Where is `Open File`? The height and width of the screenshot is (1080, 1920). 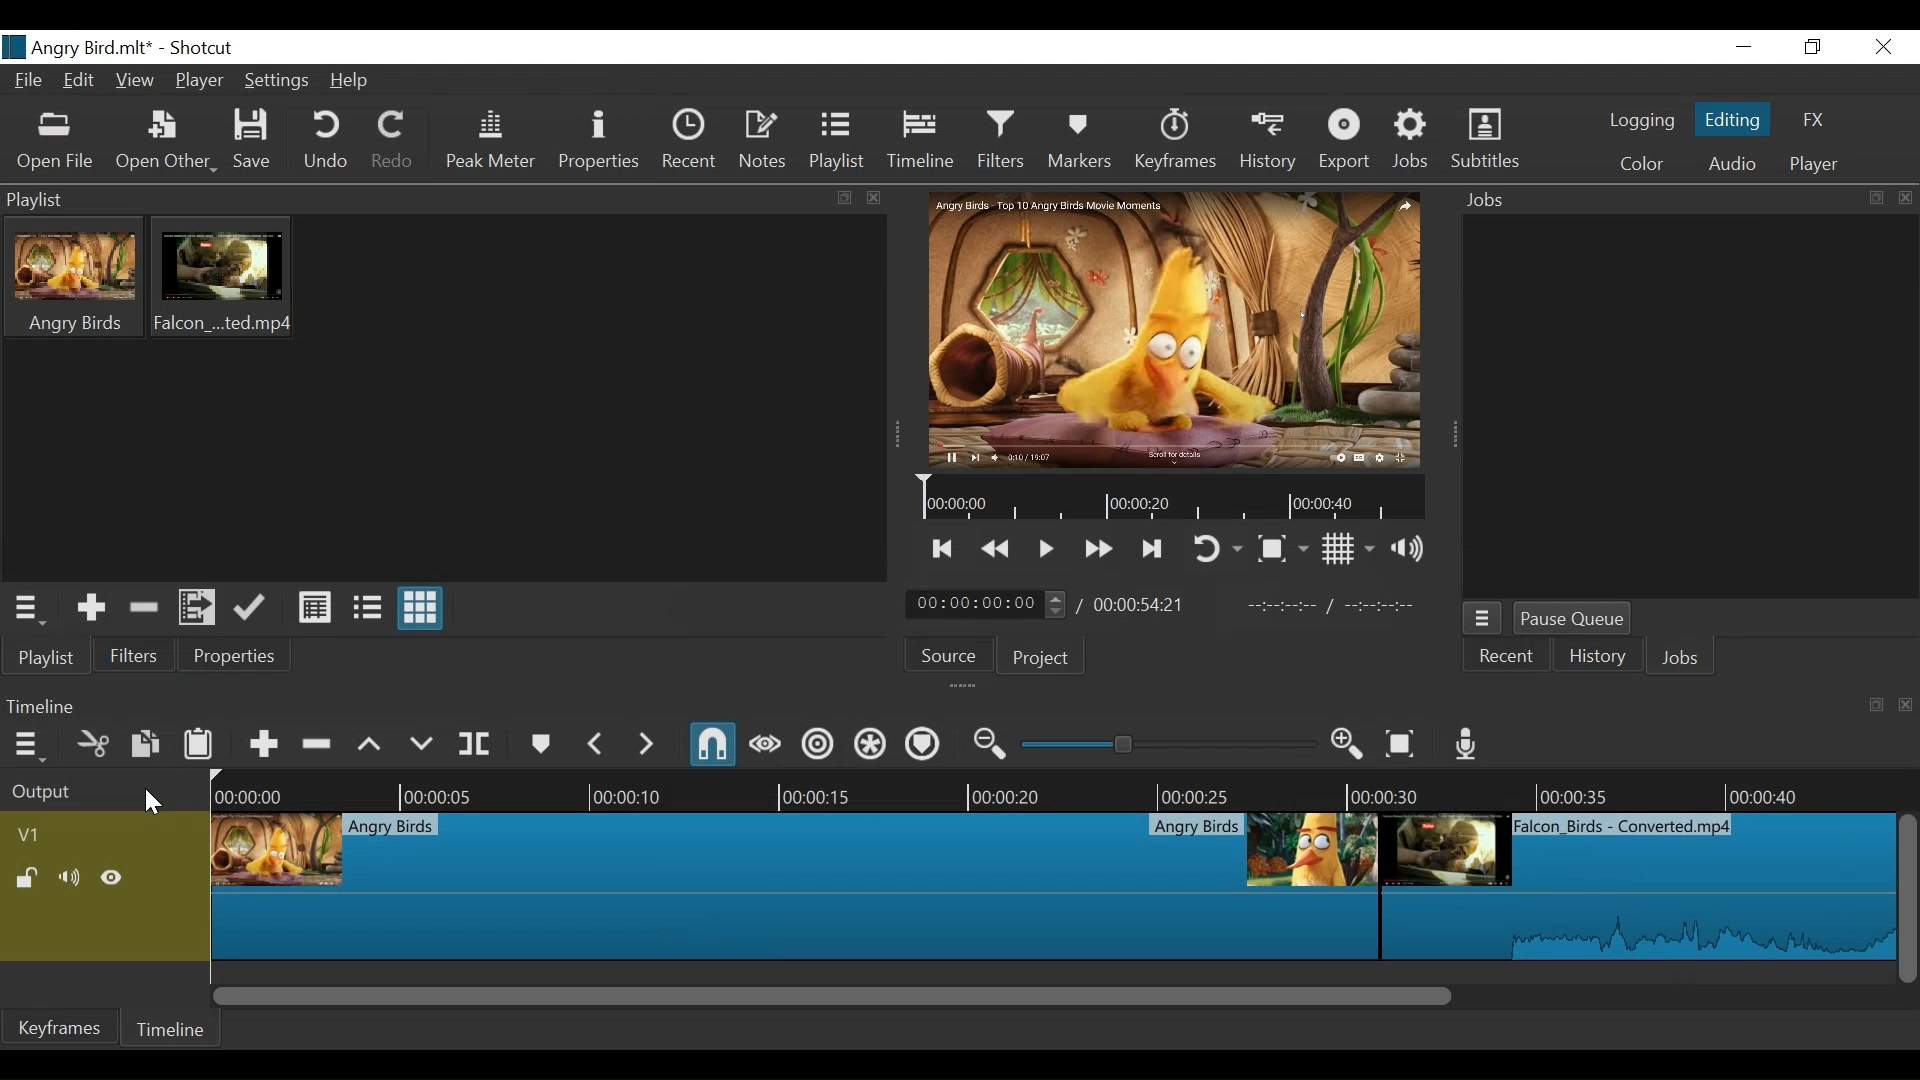
Open File is located at coordinates (166, 143).